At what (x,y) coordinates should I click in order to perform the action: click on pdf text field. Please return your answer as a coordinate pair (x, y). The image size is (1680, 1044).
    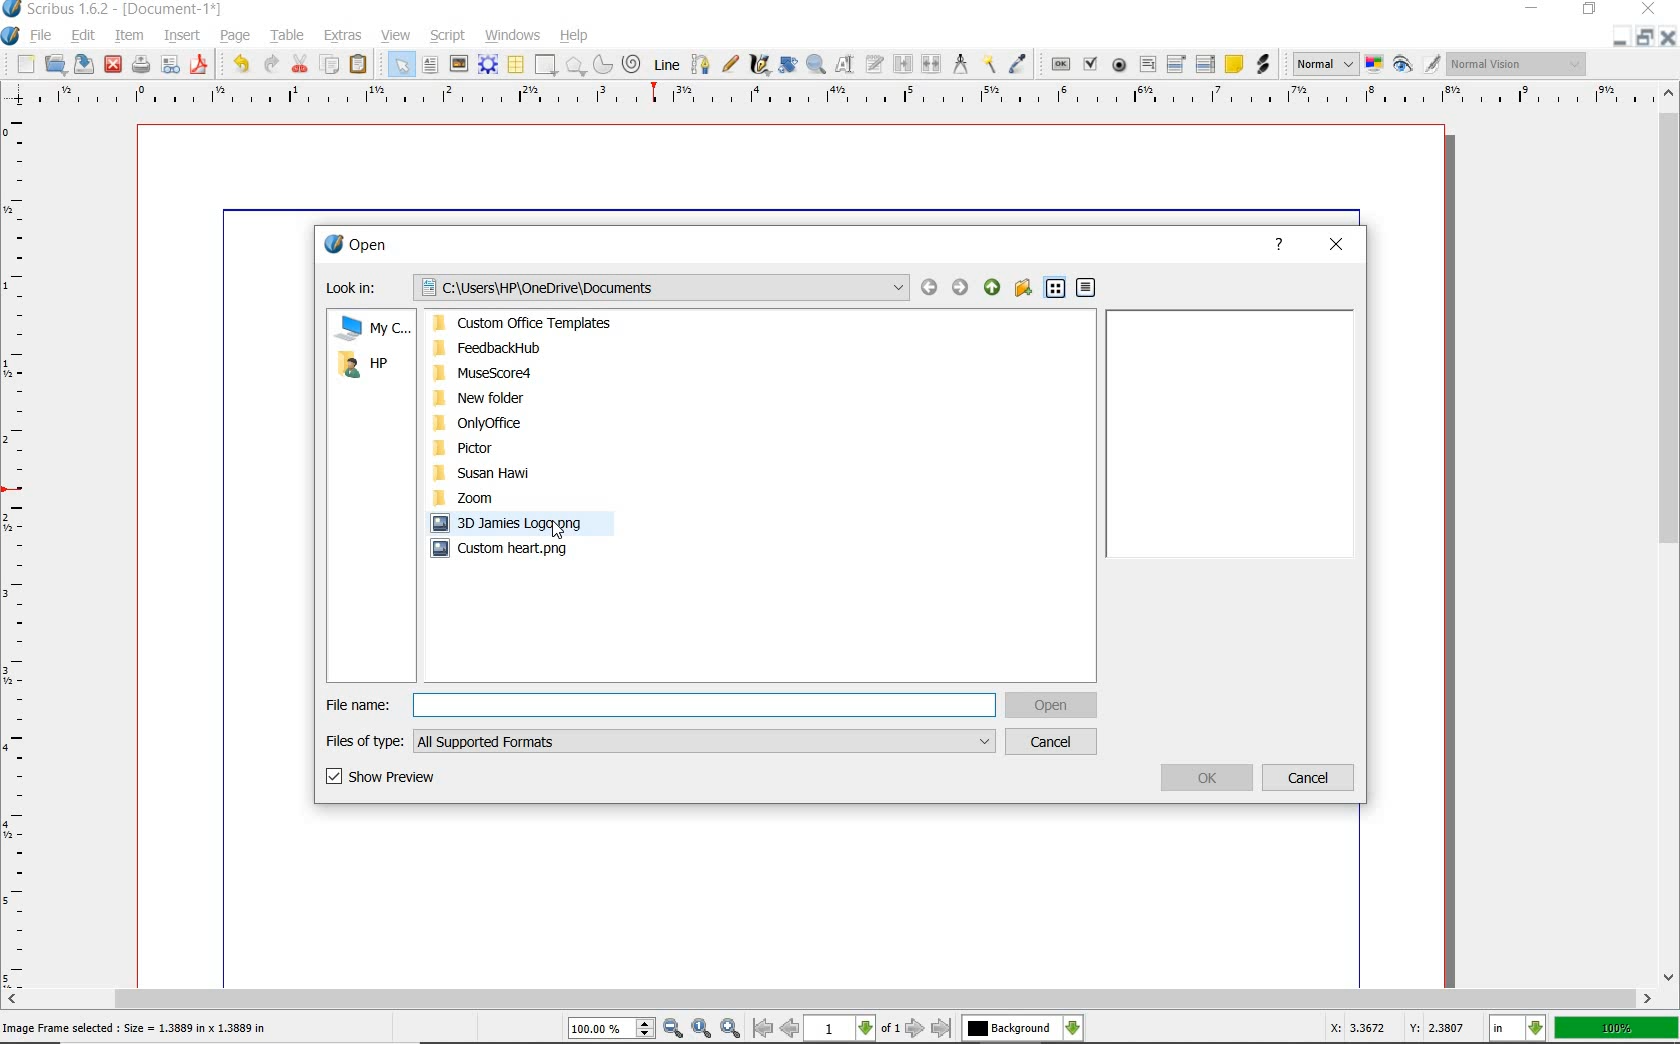
    Looking at the image, I should click on (1146, 64).